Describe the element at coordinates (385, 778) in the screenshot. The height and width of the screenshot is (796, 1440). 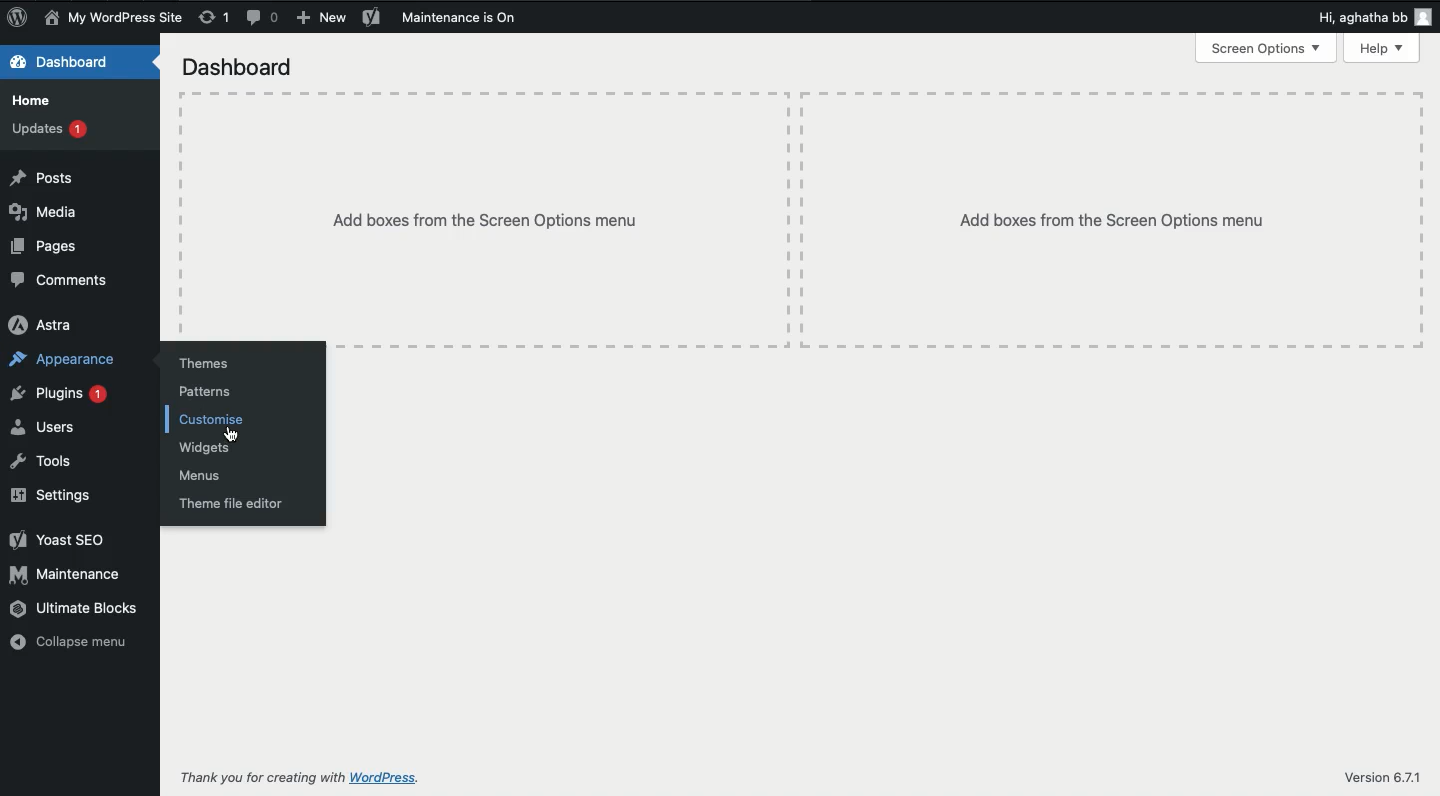
I see `wordpress` at that location.